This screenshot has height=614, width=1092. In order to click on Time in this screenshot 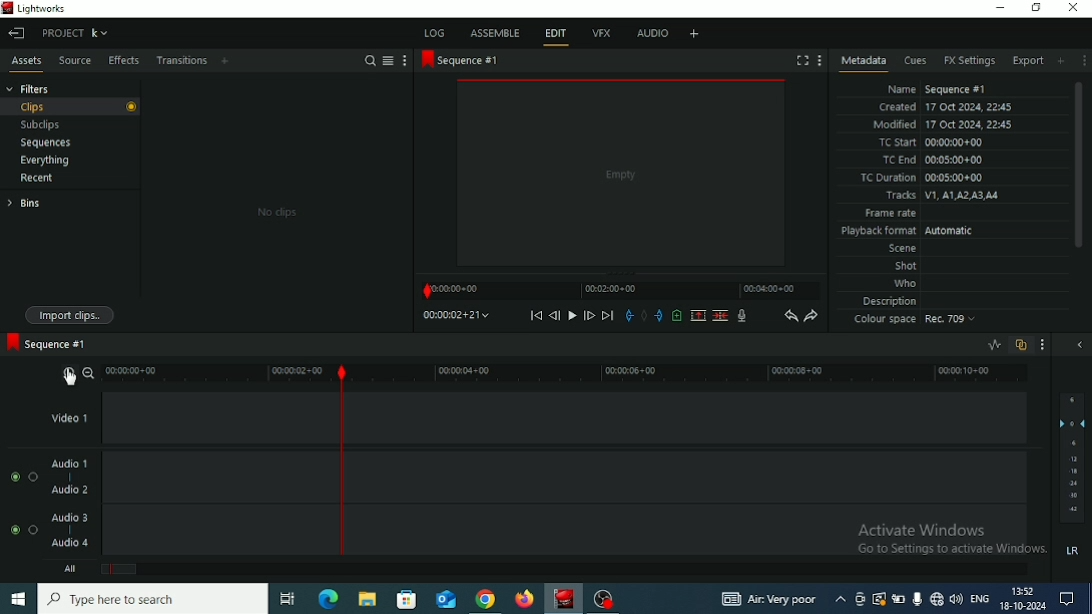, I will do `click(1024, 591)`.